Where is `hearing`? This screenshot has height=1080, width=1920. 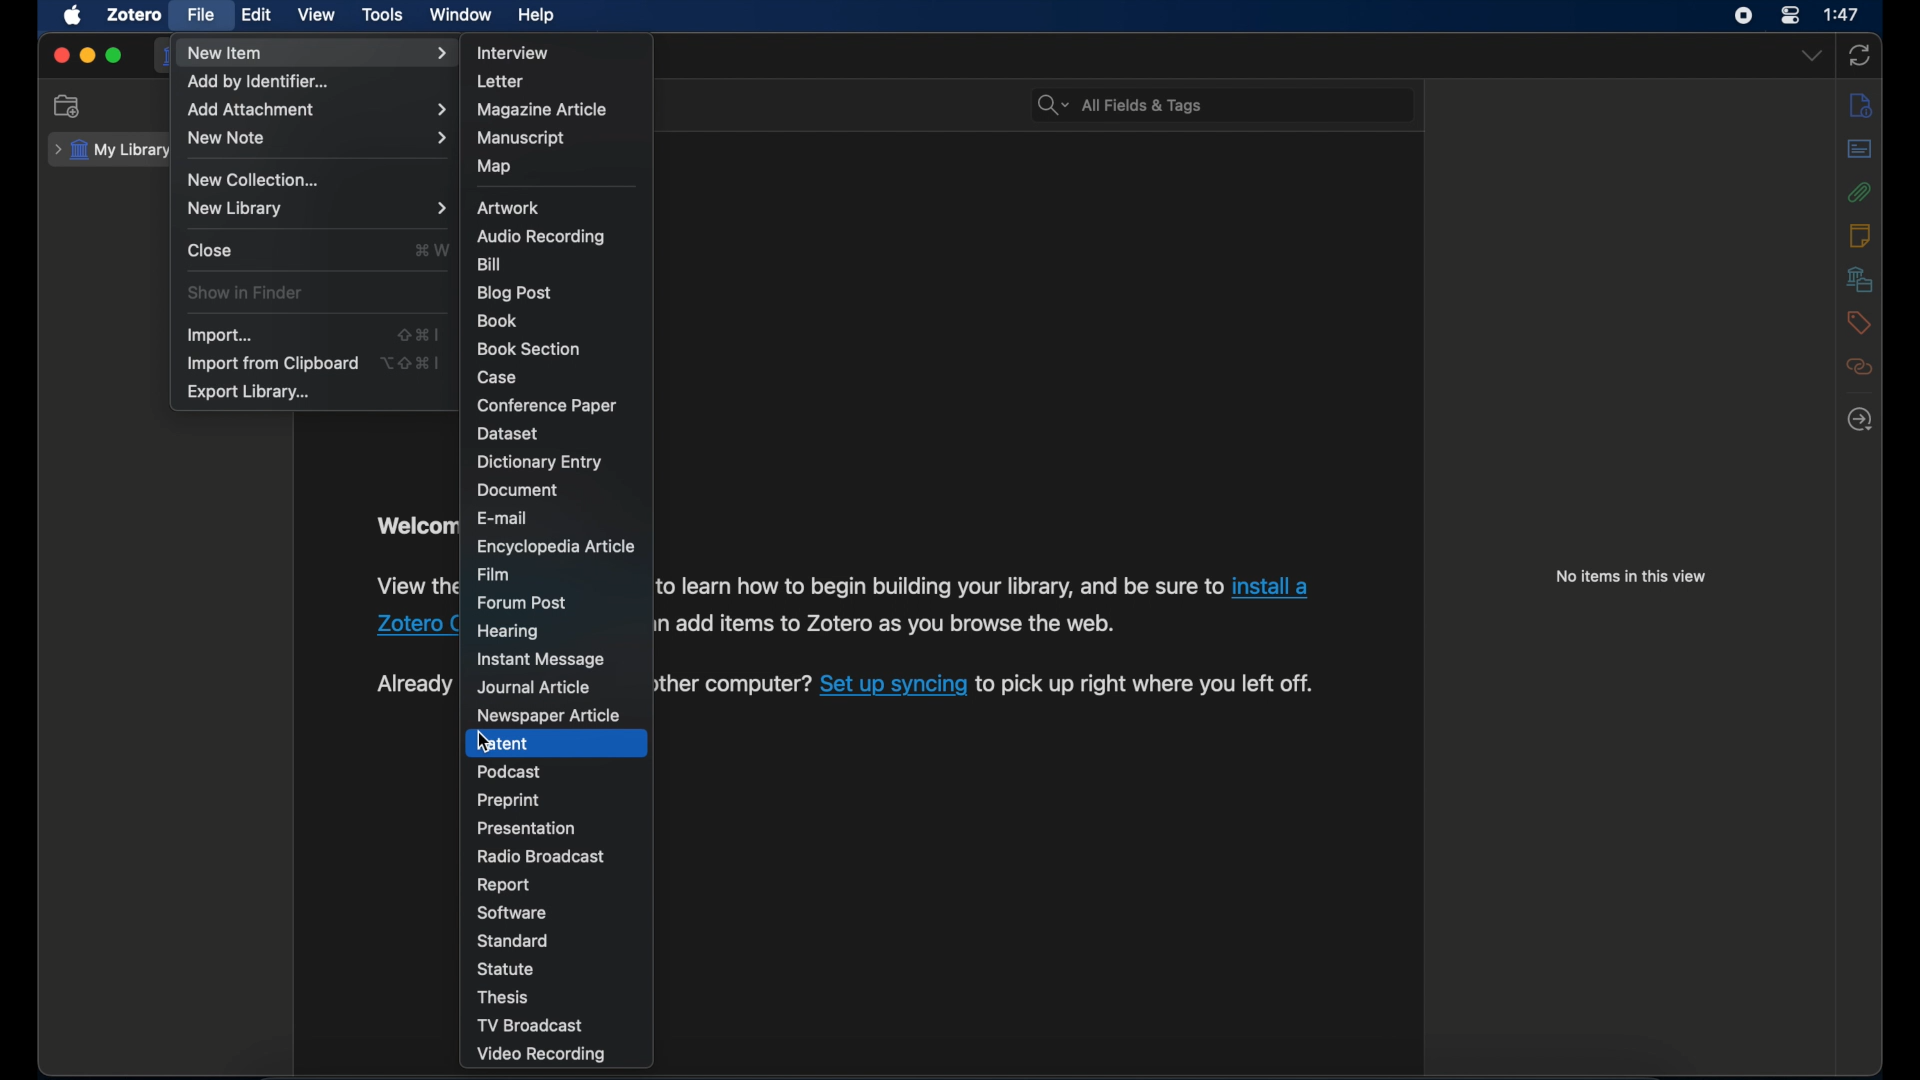 hearing is located at coordinates (509, 630).